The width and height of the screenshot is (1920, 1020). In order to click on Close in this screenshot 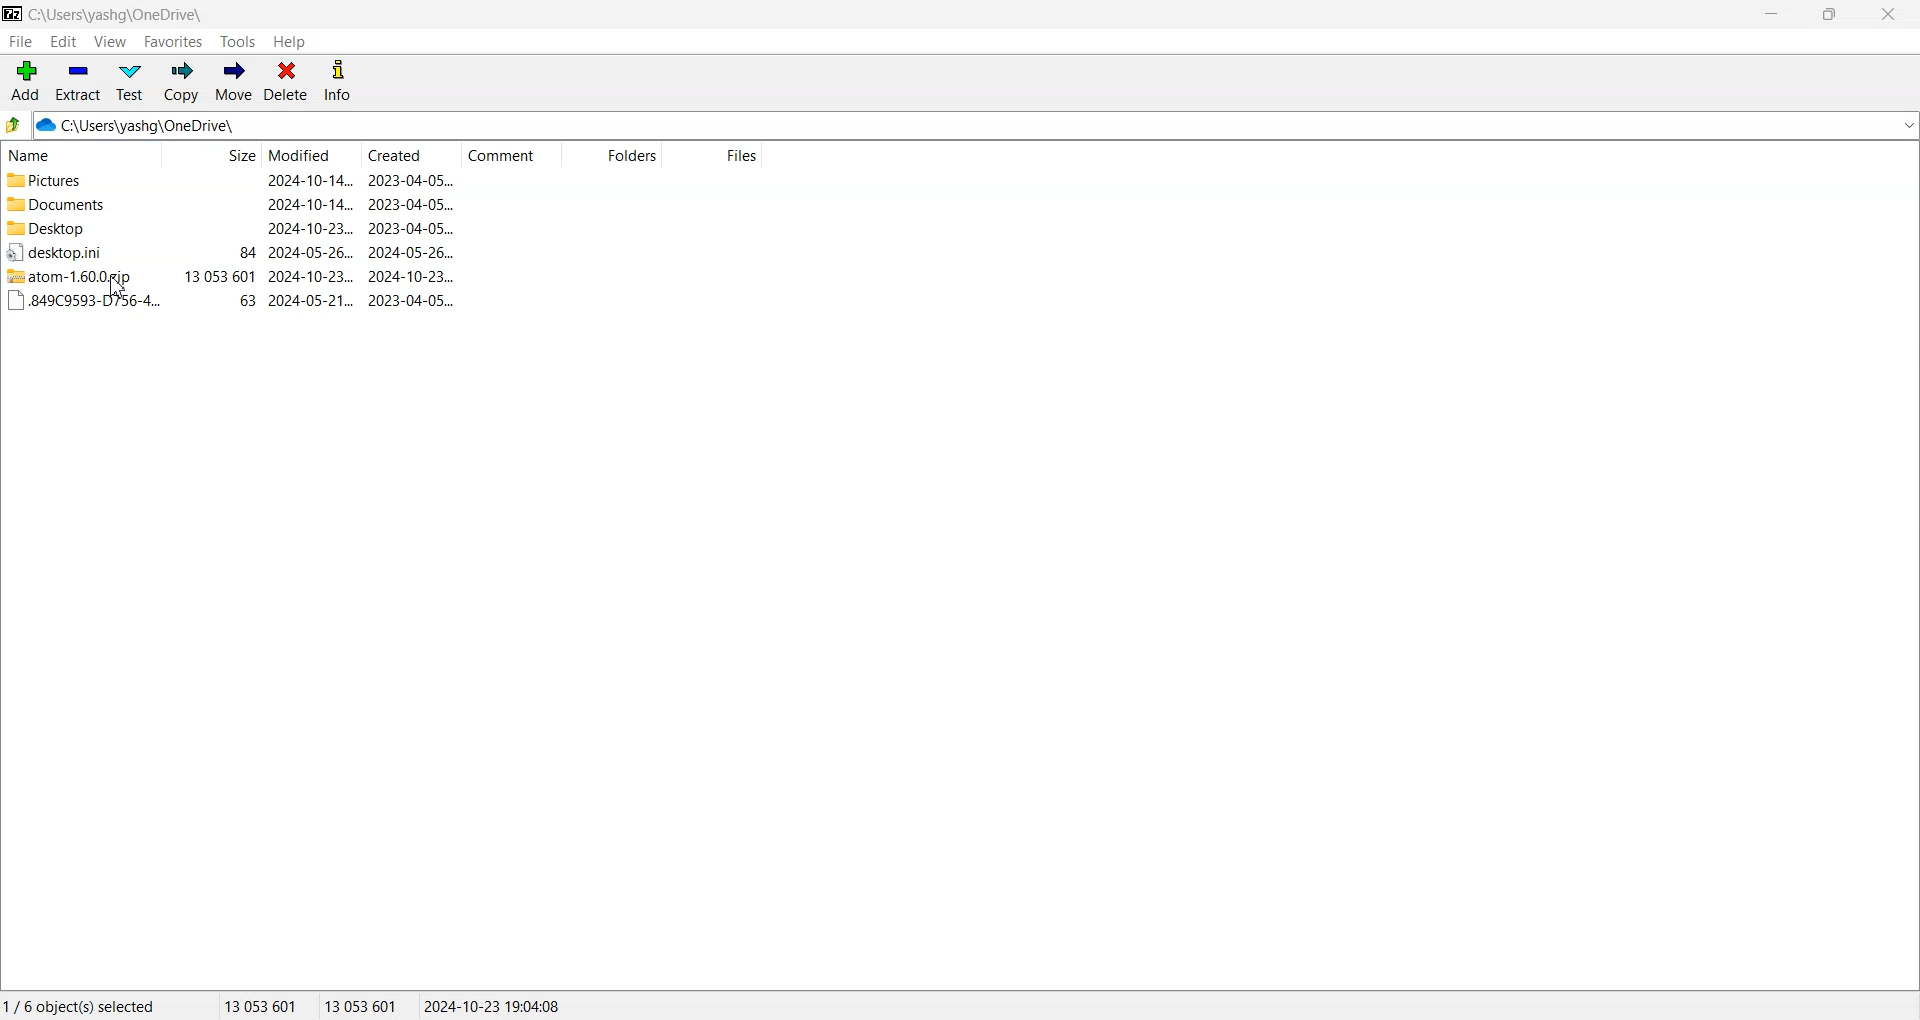, I will do `click(1886, 14)`.